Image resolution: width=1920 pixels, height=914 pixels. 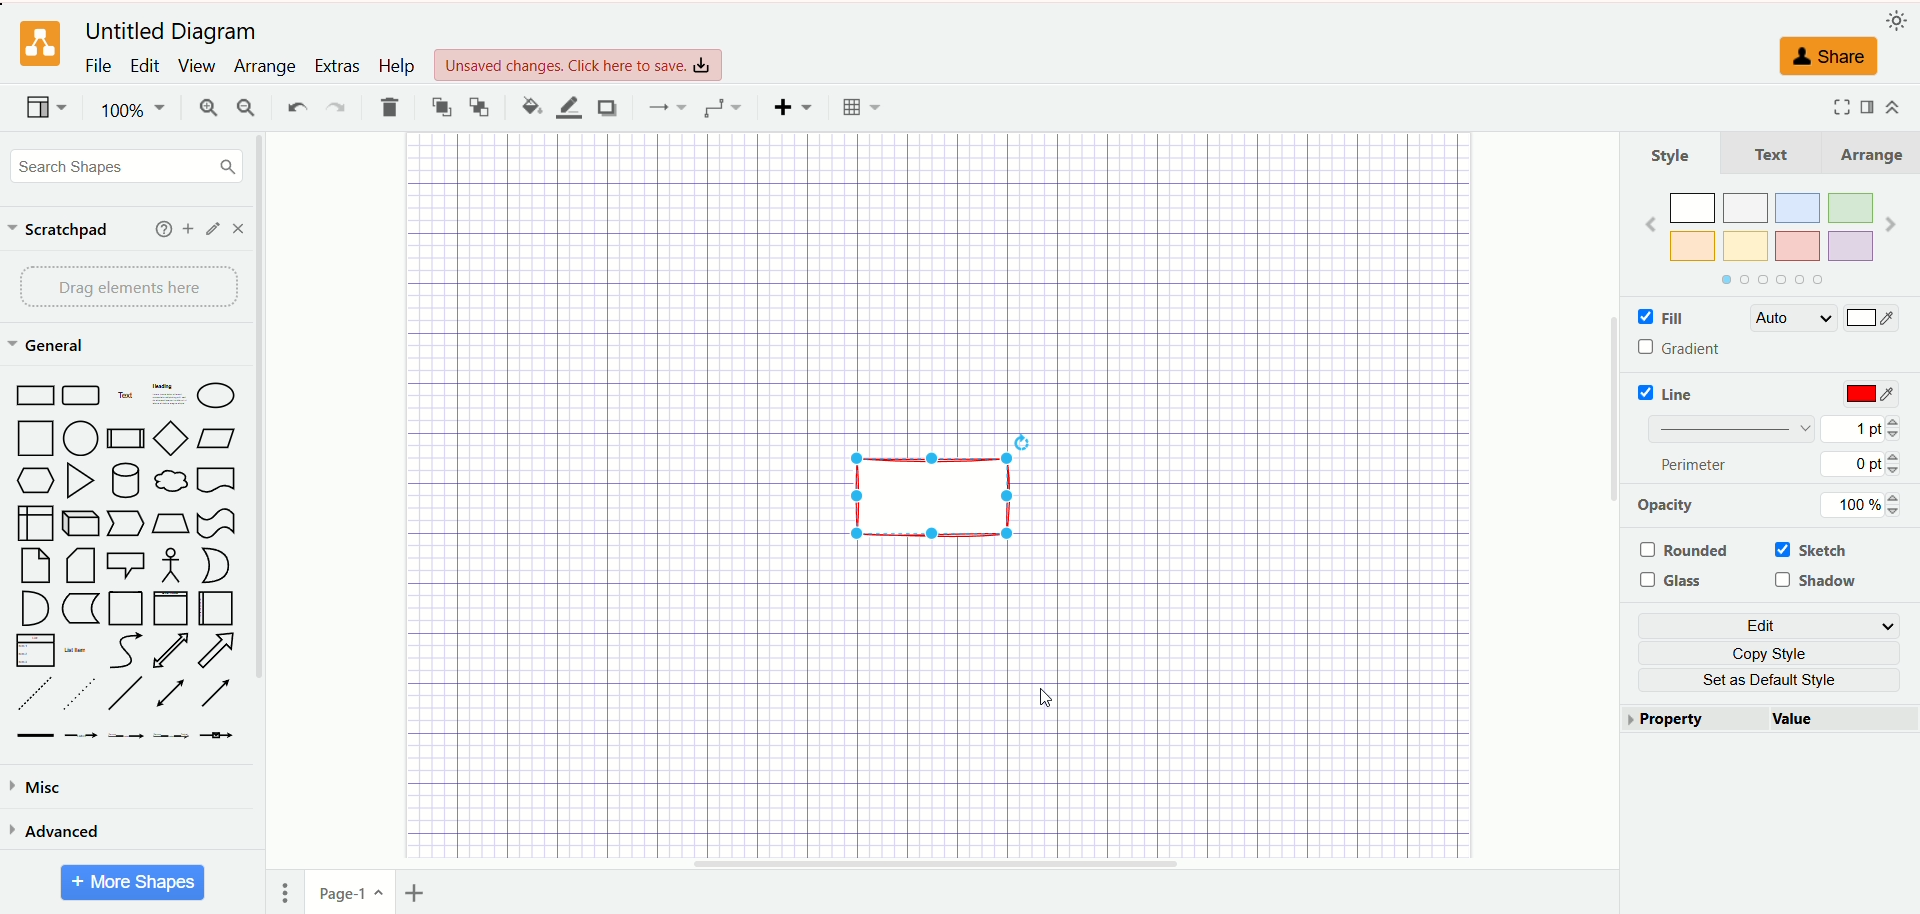 I want to click on add, so click(x=185, y=227).